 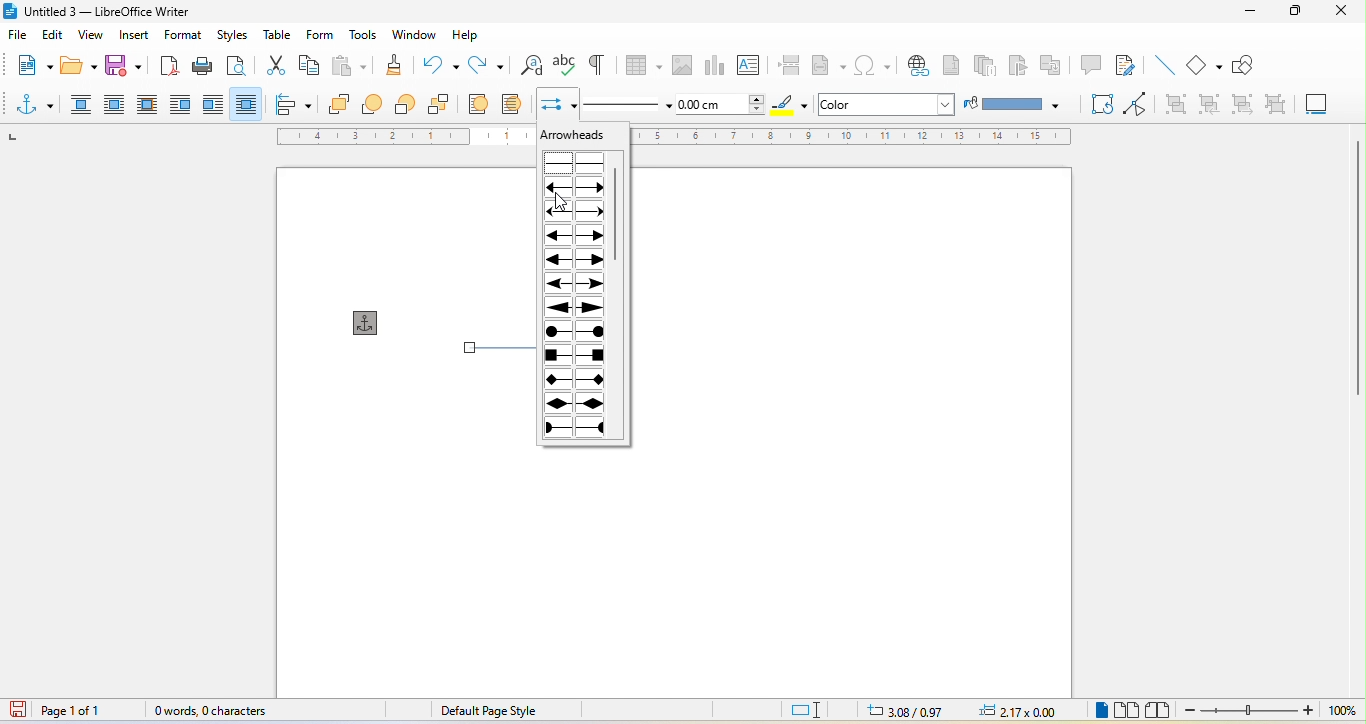 I want to click on anchor for object, so click(x=372, y=322).